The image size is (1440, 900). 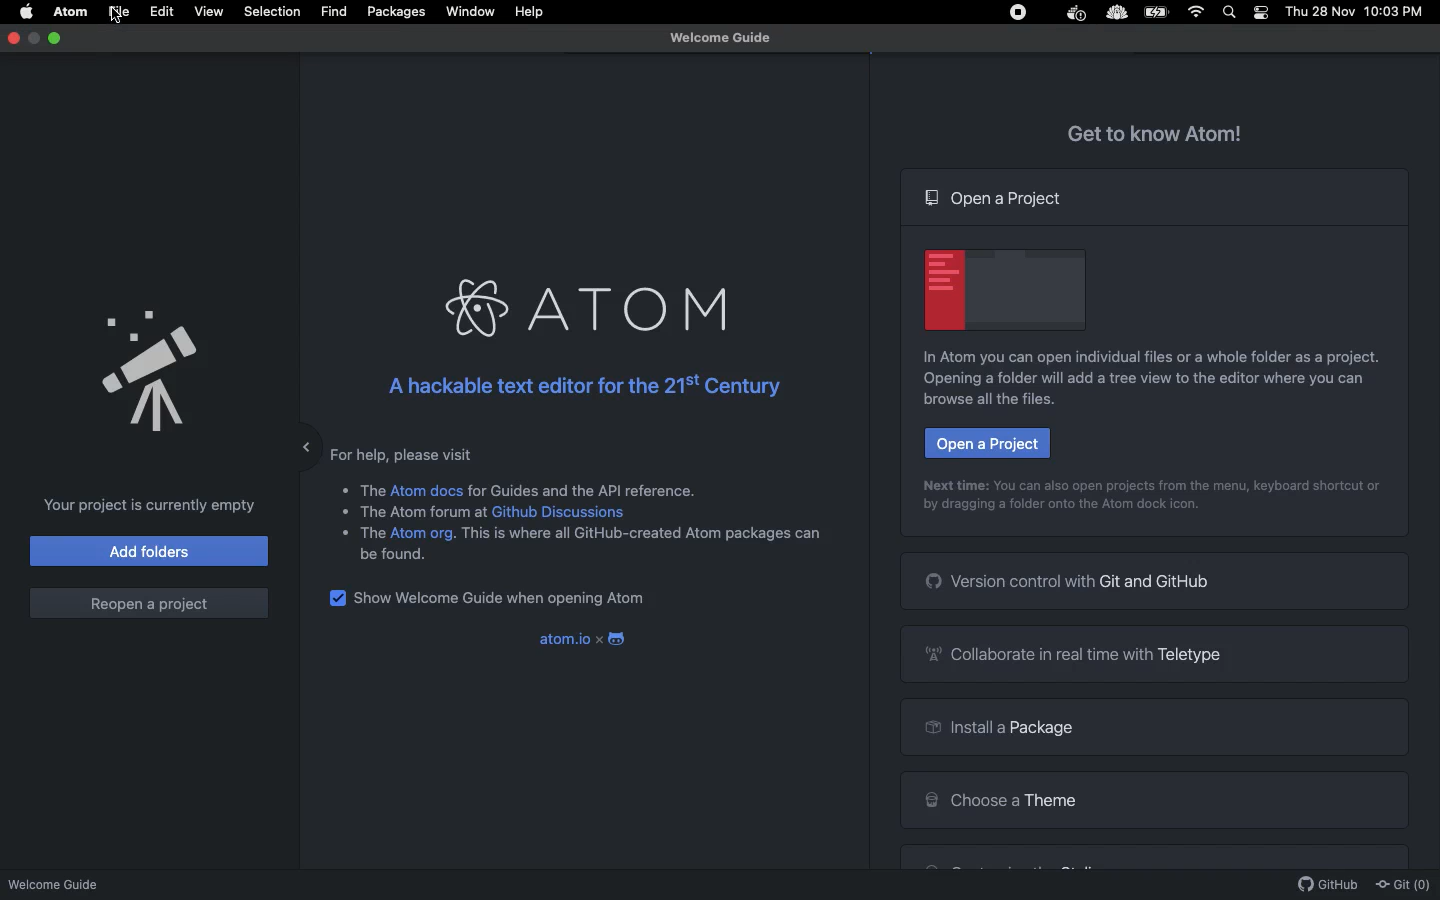 What do you see at coordinates (291, 442) in the screenshot?
I see `Minimize` at bounding box center [291, 442].